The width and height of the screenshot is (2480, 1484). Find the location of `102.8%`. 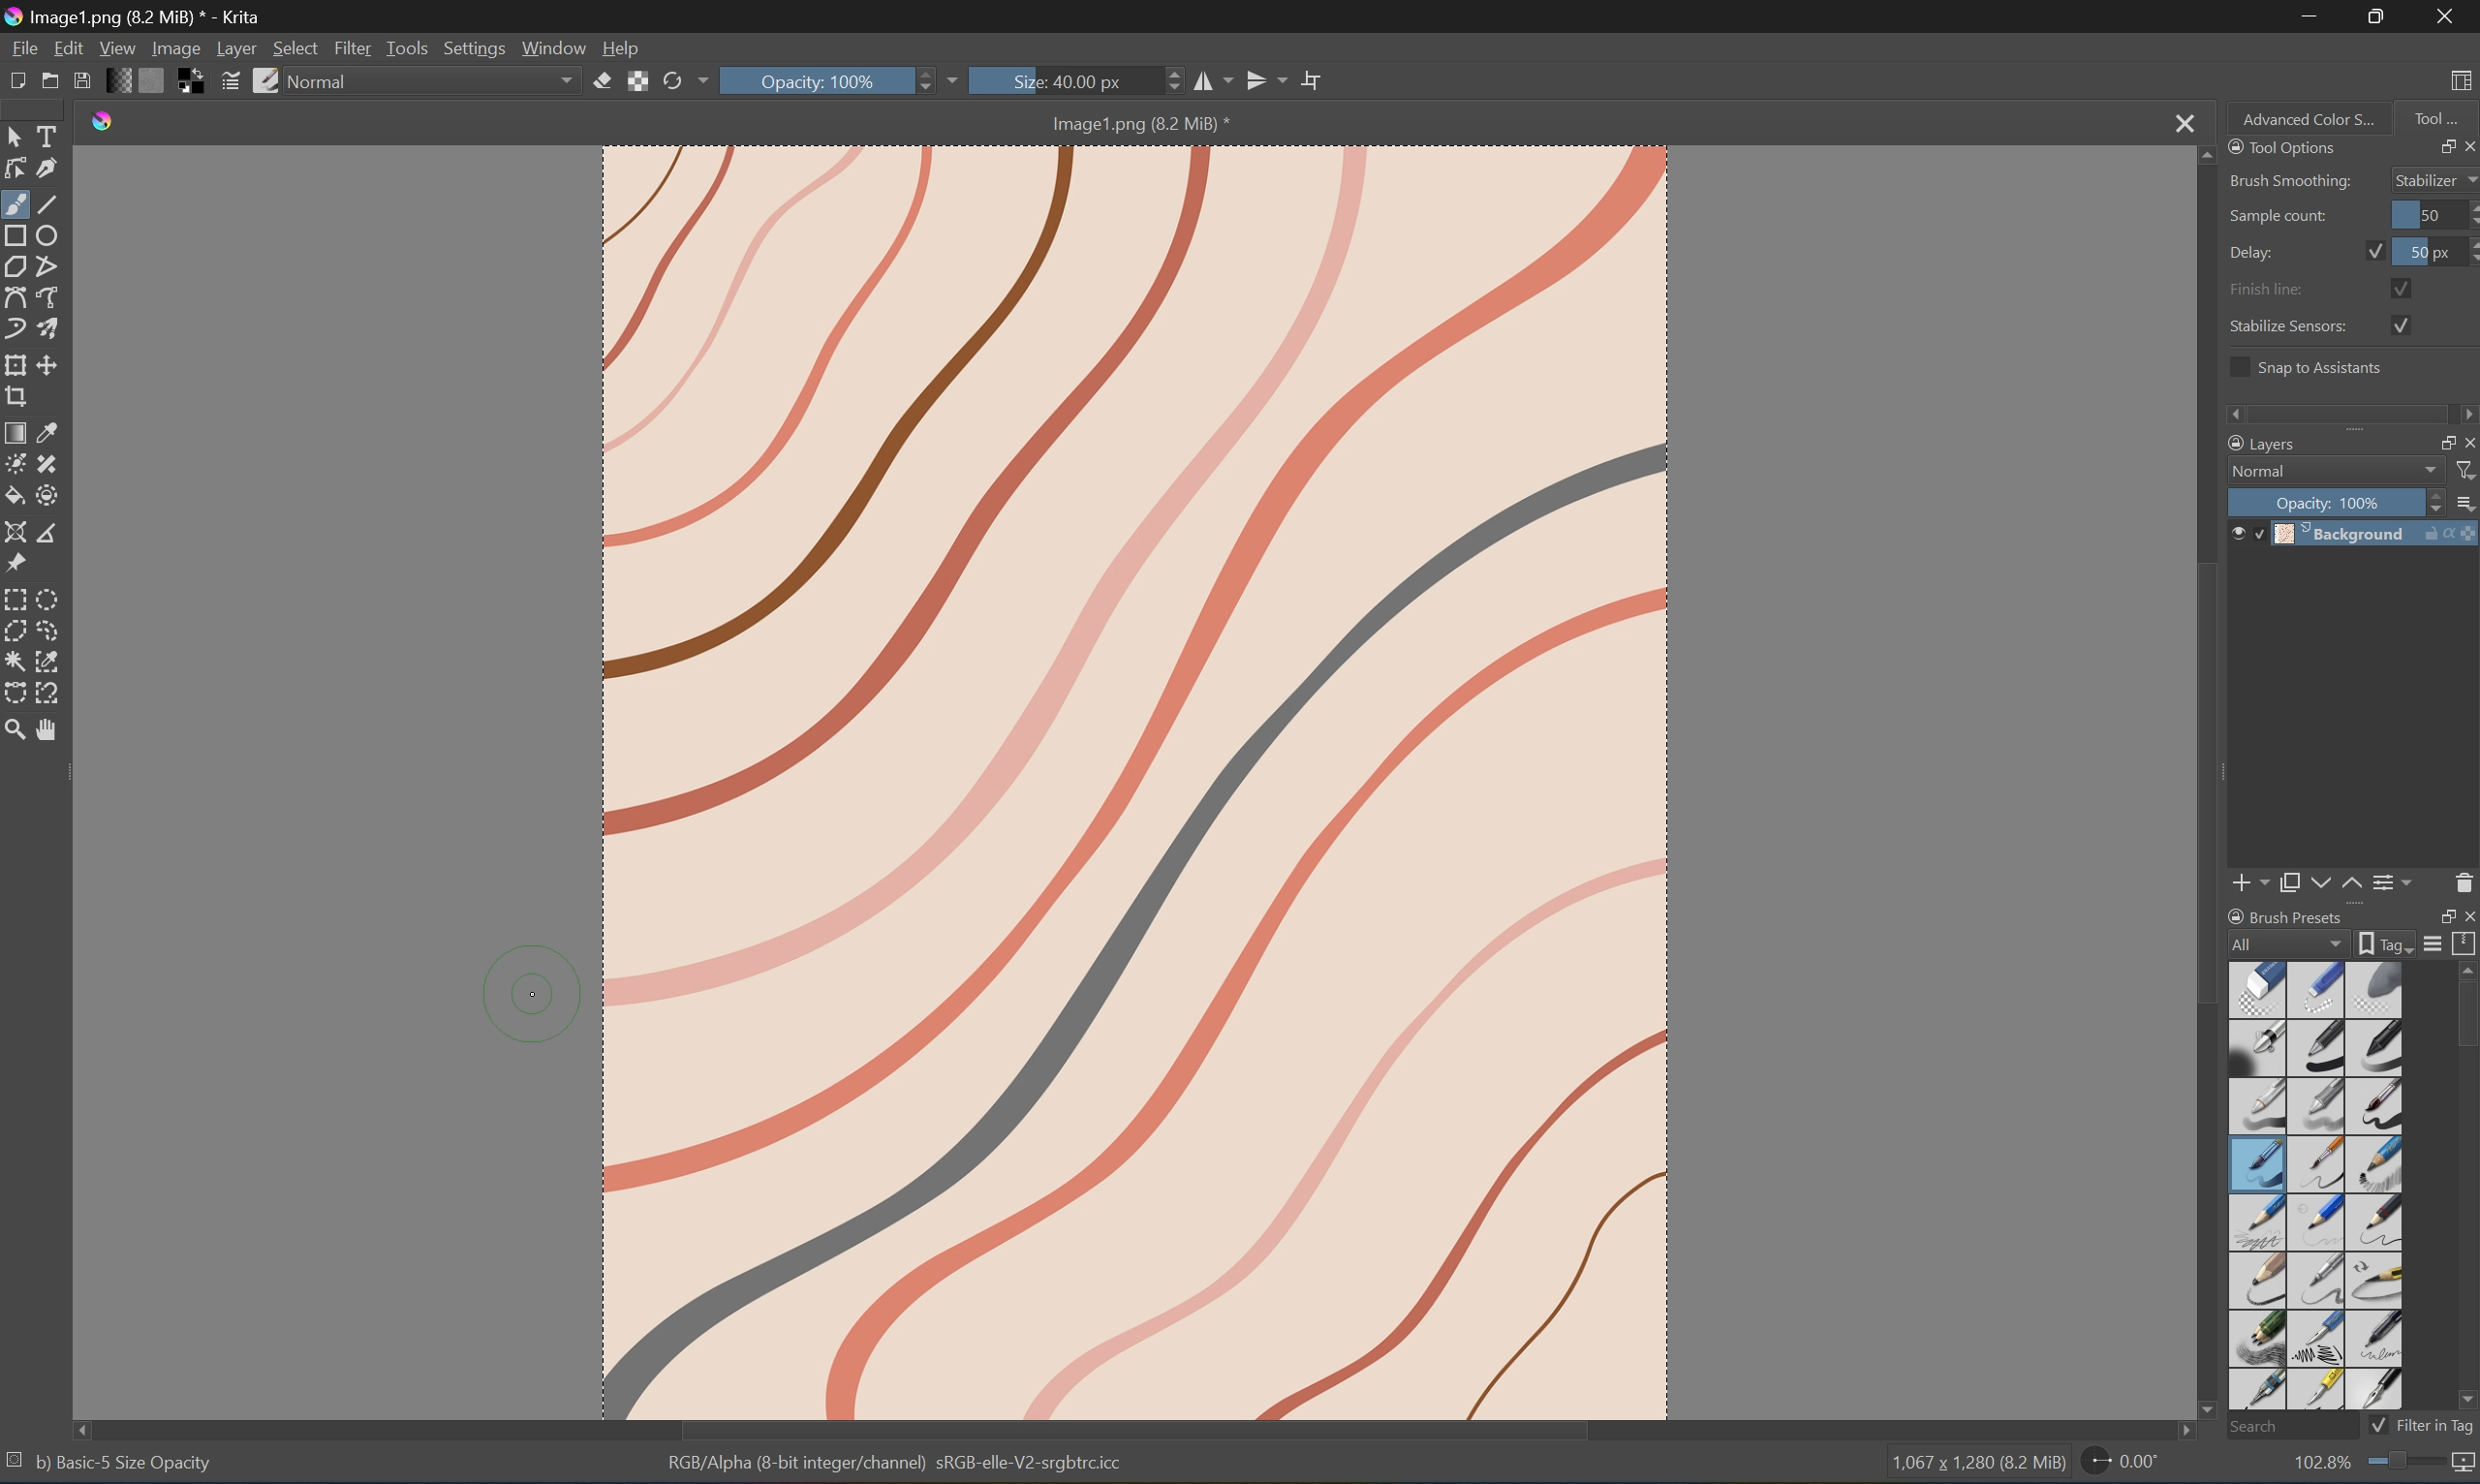

102.8% is located at coordinates (2319, 1464).